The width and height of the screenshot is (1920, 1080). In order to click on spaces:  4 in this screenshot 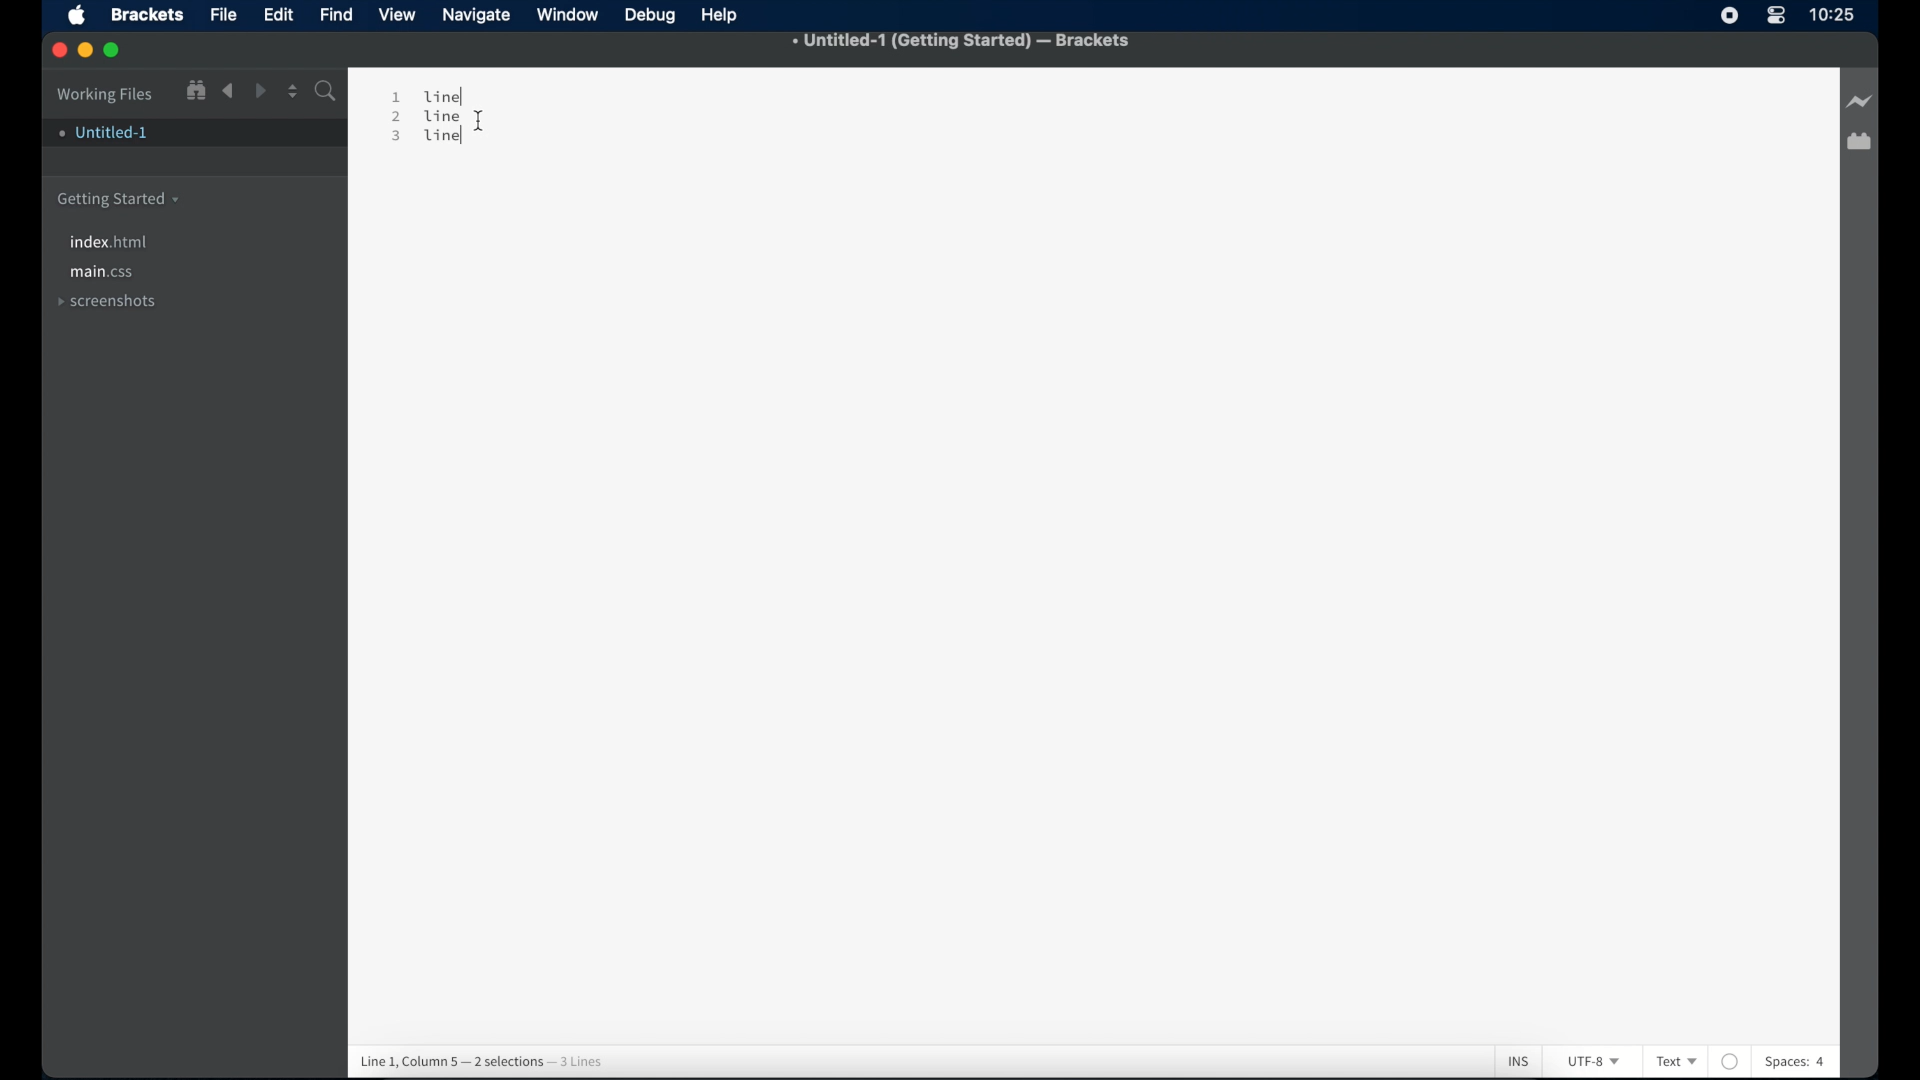, I will do `click(1826, 1062)`.